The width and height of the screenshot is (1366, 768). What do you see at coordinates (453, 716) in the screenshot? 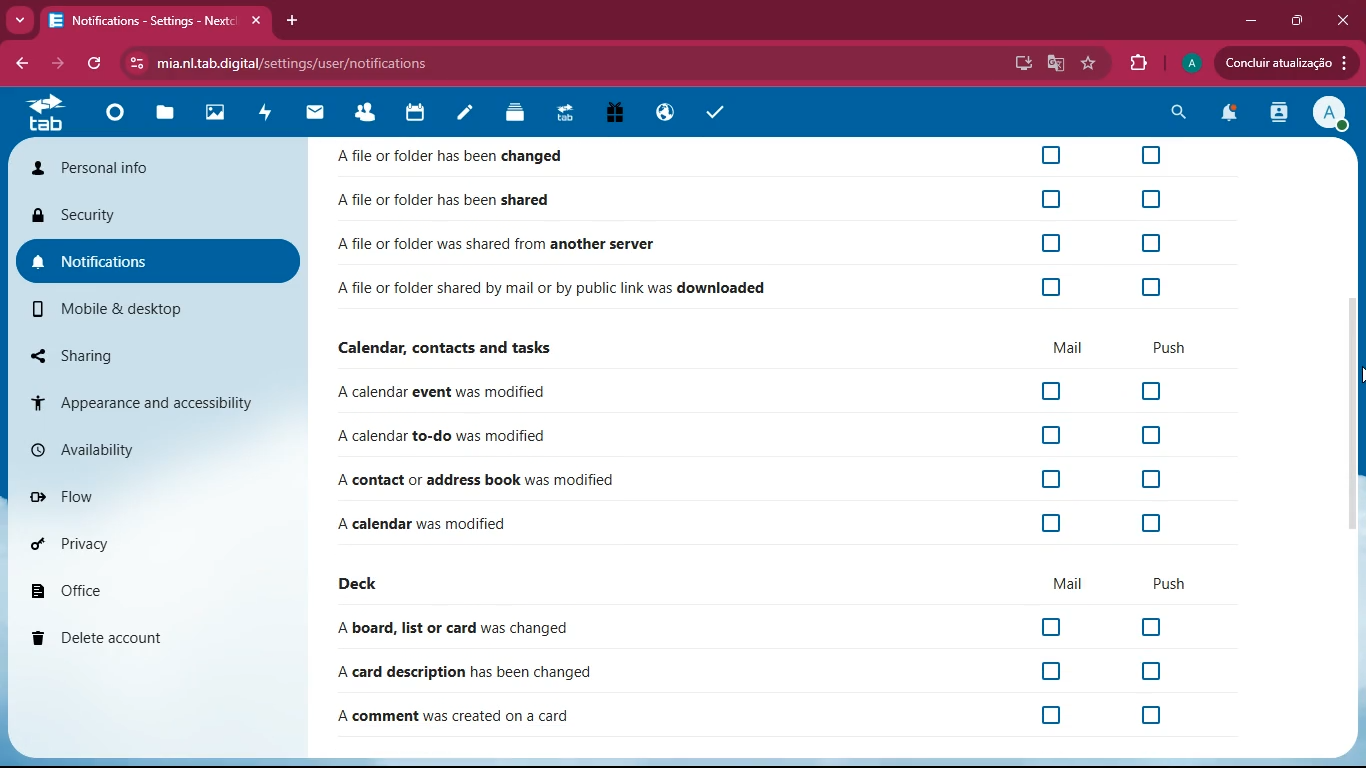
I see `A comment was created on a card` at bounding box center [453, 716].